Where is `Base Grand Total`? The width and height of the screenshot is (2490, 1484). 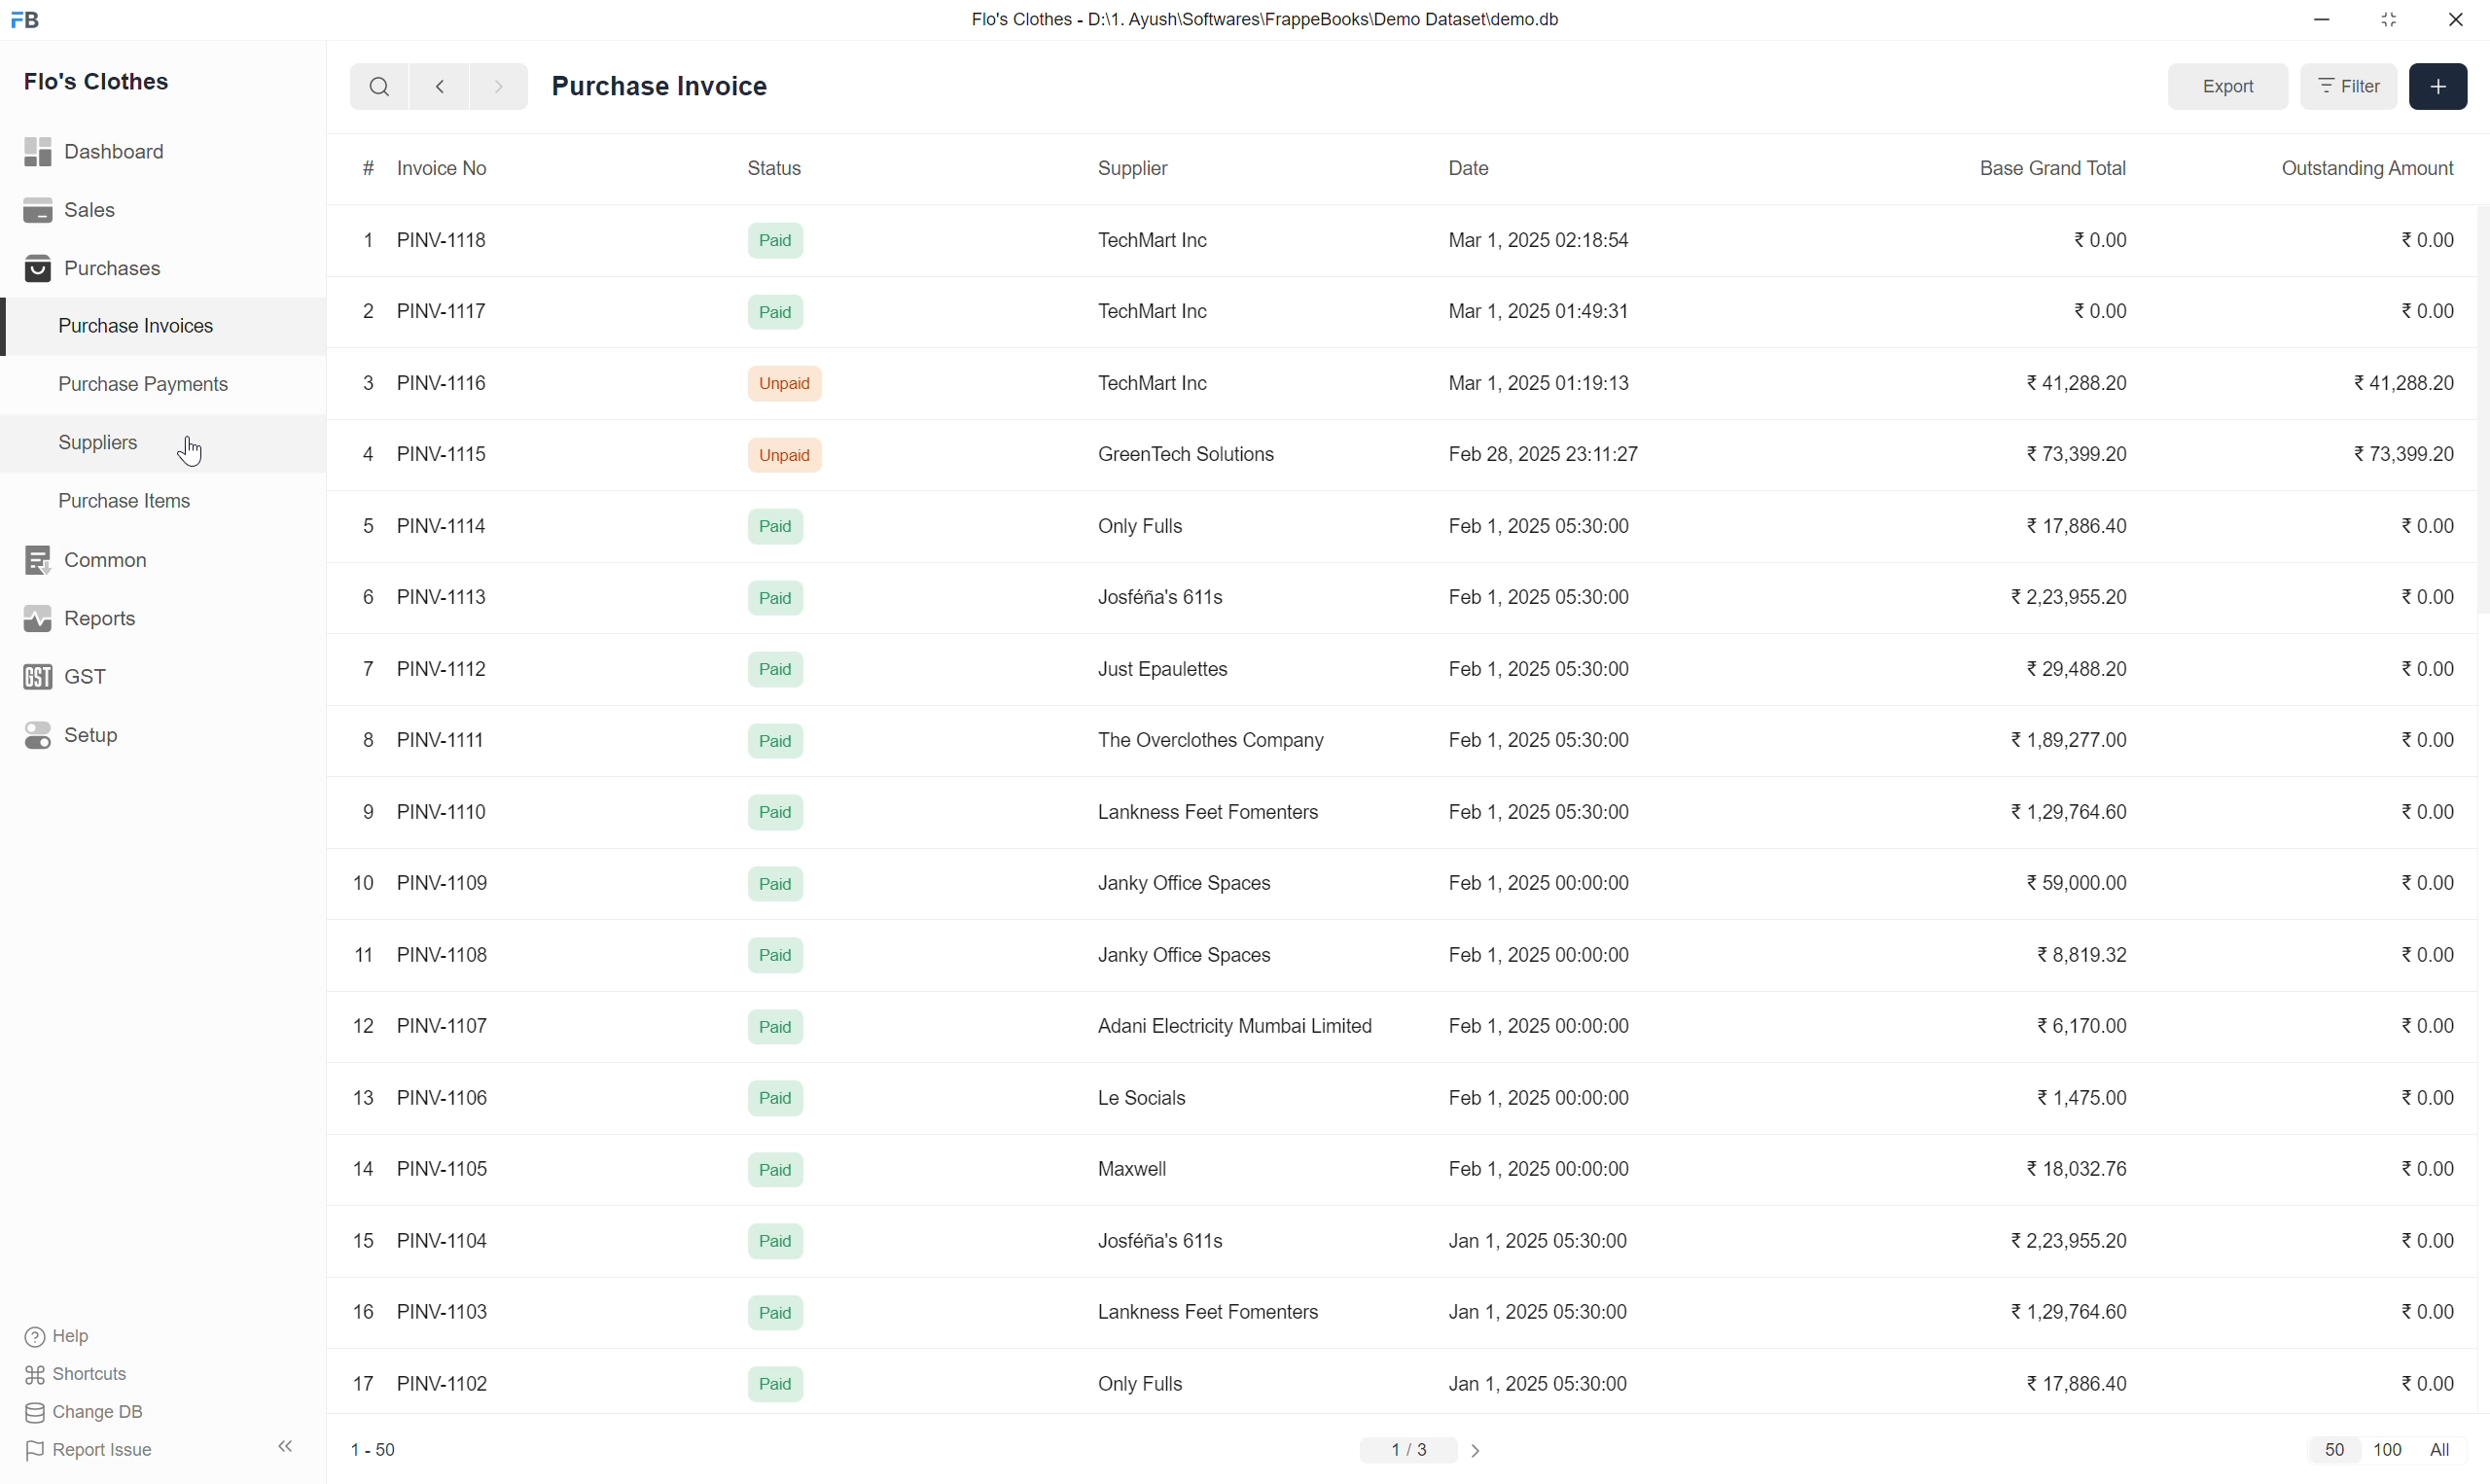
Base Grand Total is located at coordinates (2061, 161).